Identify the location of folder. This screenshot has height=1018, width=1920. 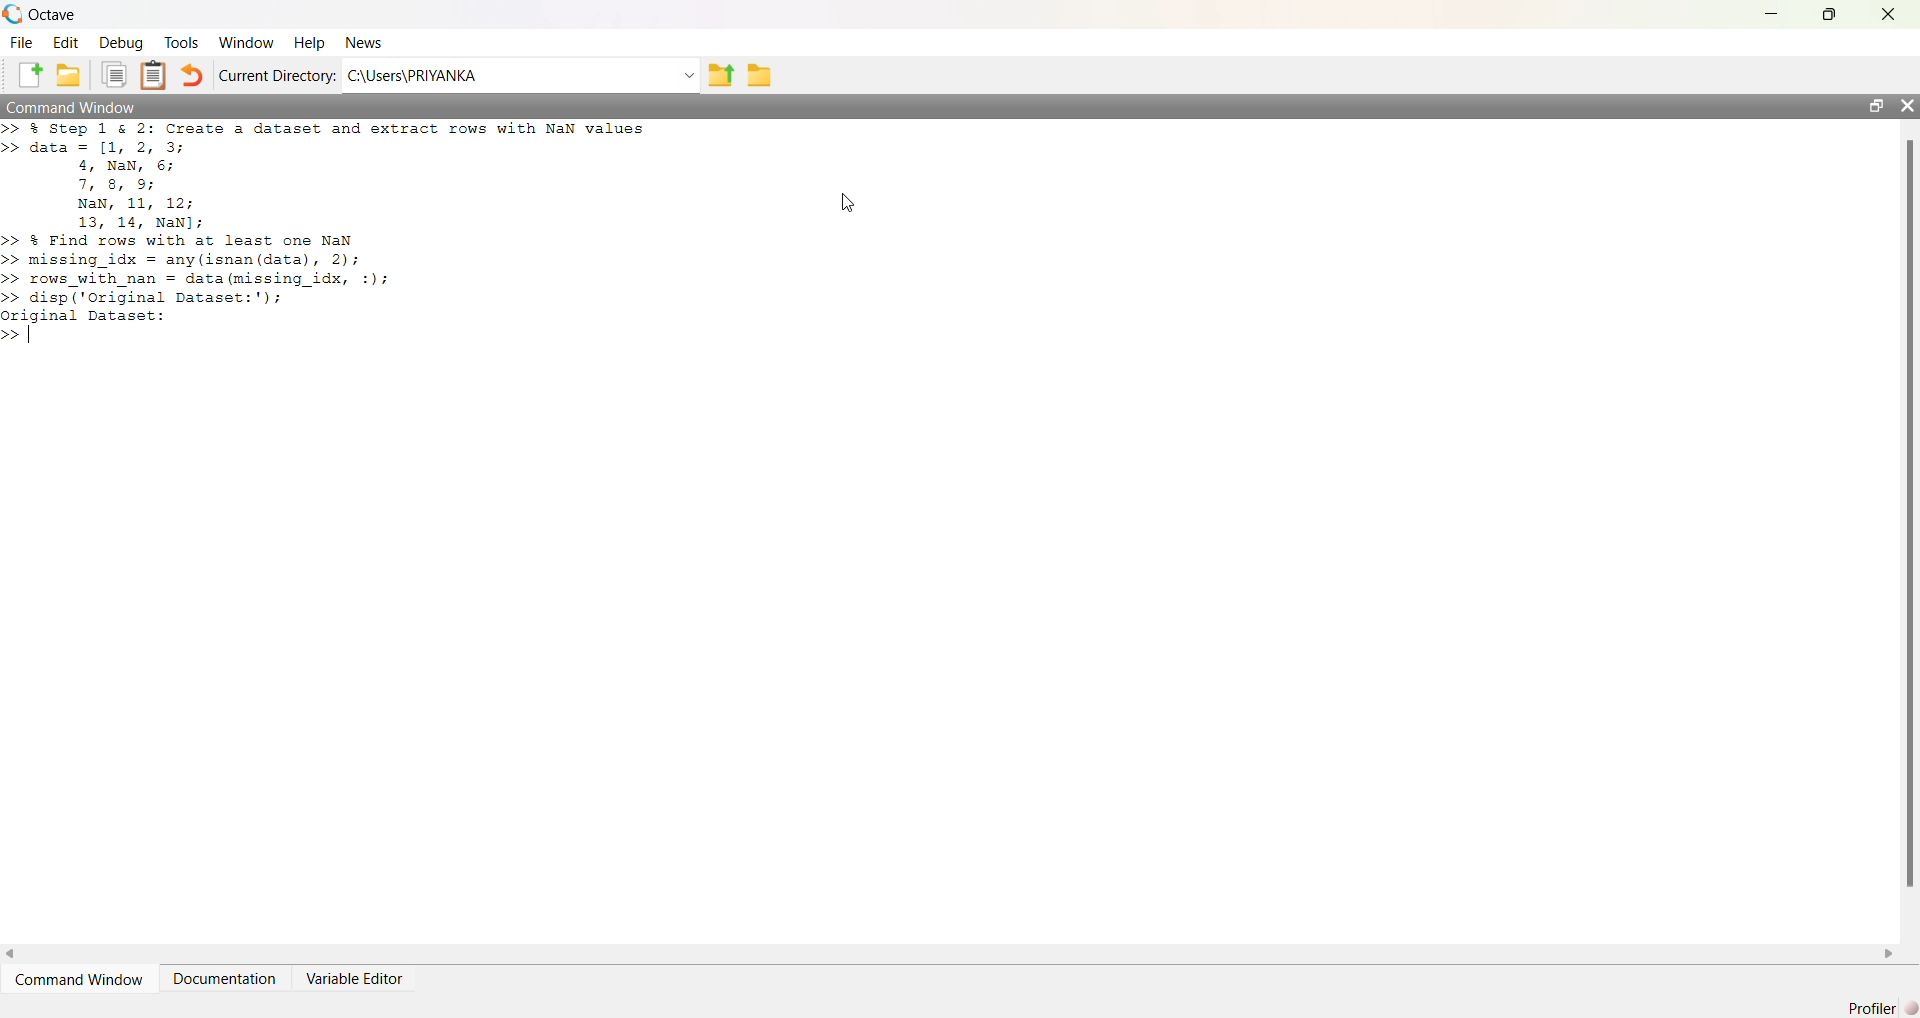
(760, 76).